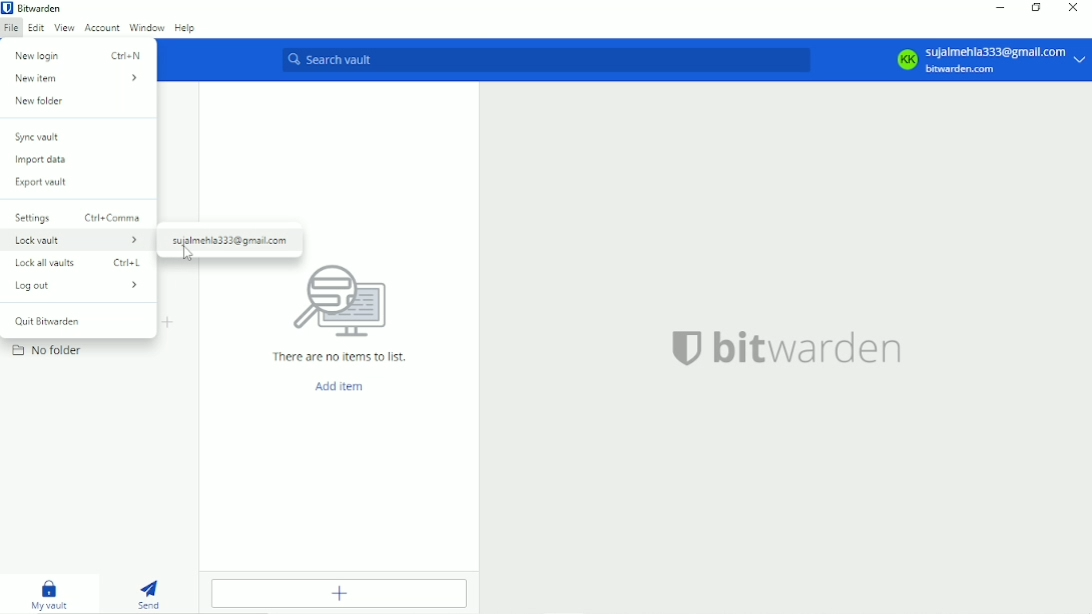 The width and height of the screenshot is (1092, 614). I want to click on Close, so click(1075, 9).